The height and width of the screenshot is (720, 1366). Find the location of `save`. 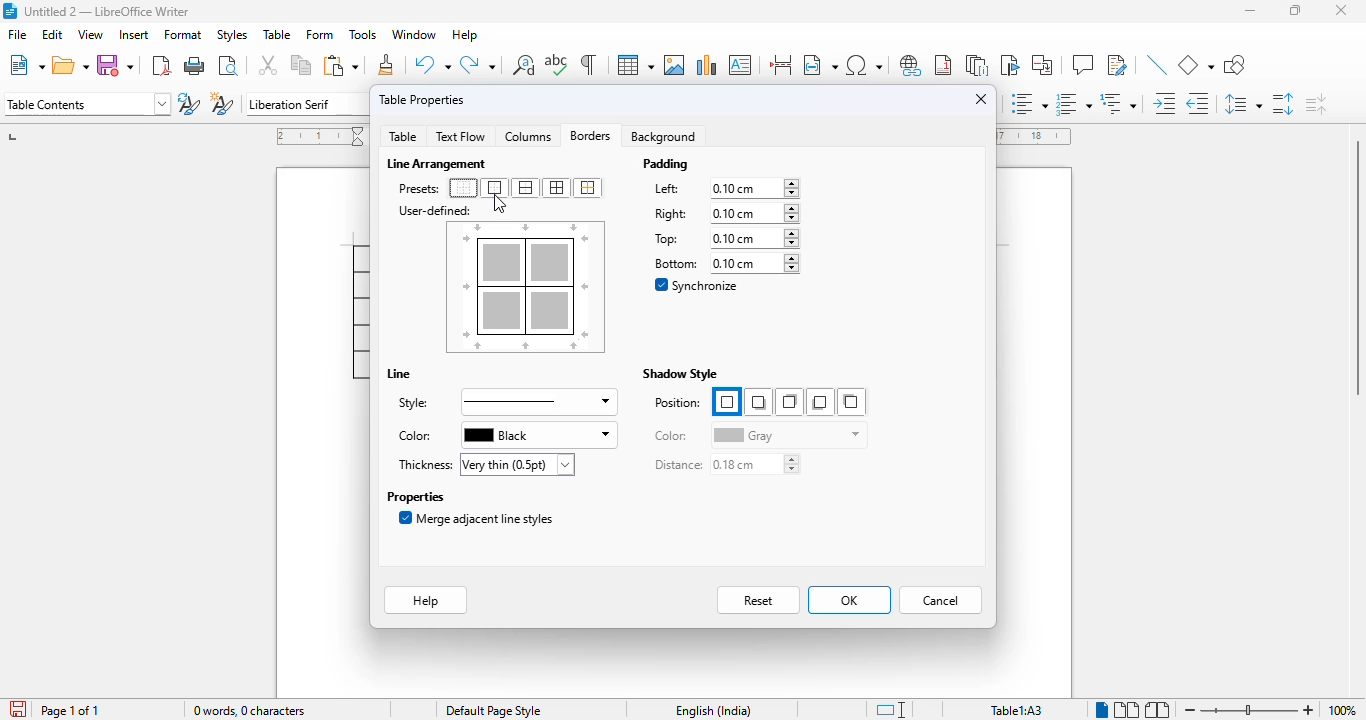

save is located at coordinates (115, 64).